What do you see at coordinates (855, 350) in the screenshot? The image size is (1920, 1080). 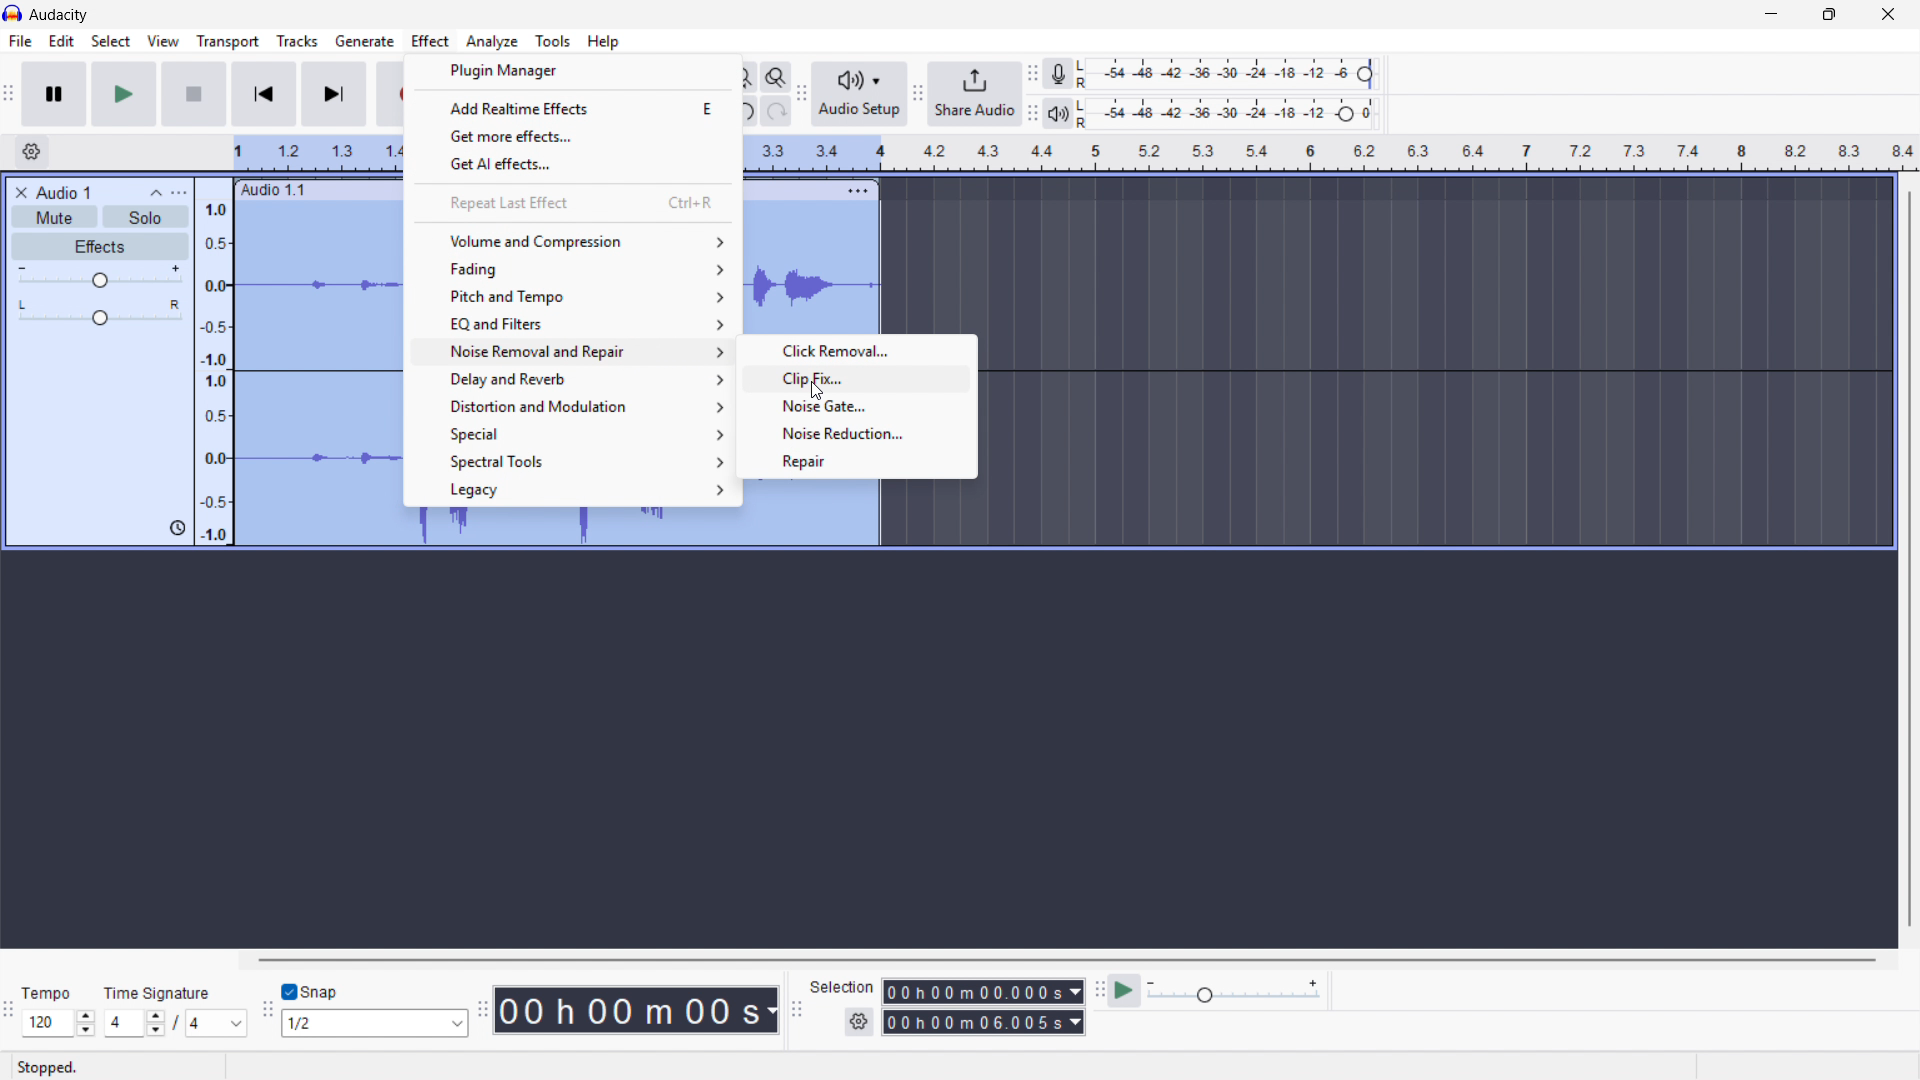 I see `Click removal ` at bounding box center [855, 350].